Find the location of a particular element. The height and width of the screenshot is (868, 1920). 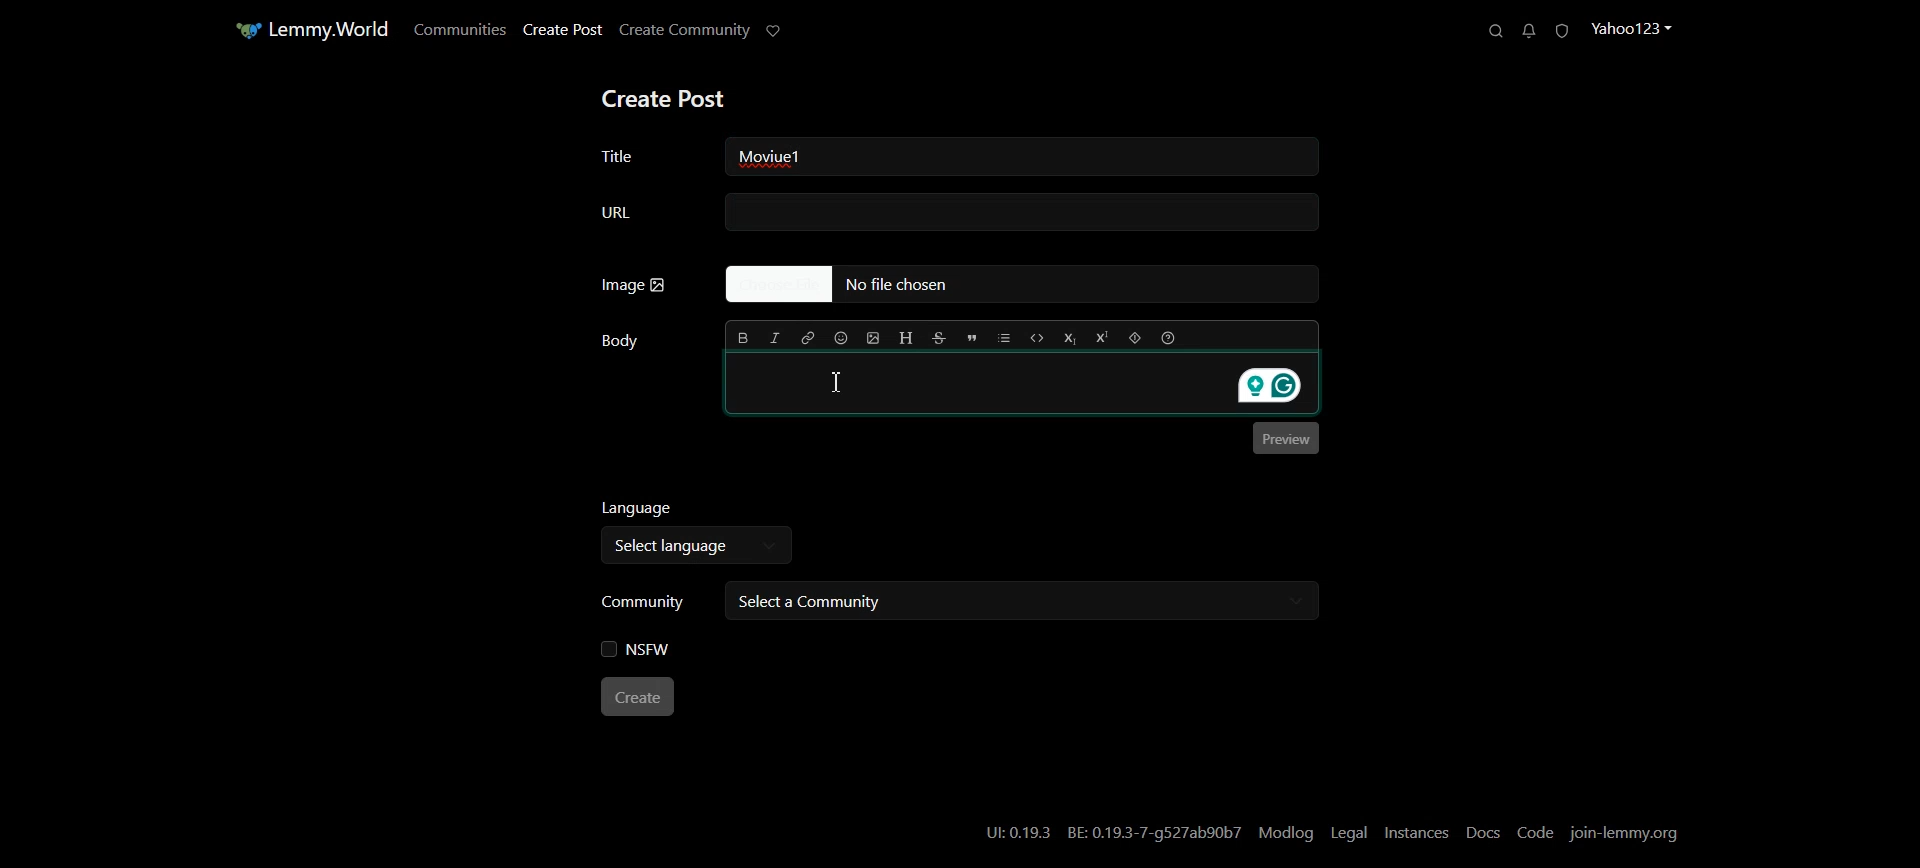

Superscript is located at coordinates (1102, 337).